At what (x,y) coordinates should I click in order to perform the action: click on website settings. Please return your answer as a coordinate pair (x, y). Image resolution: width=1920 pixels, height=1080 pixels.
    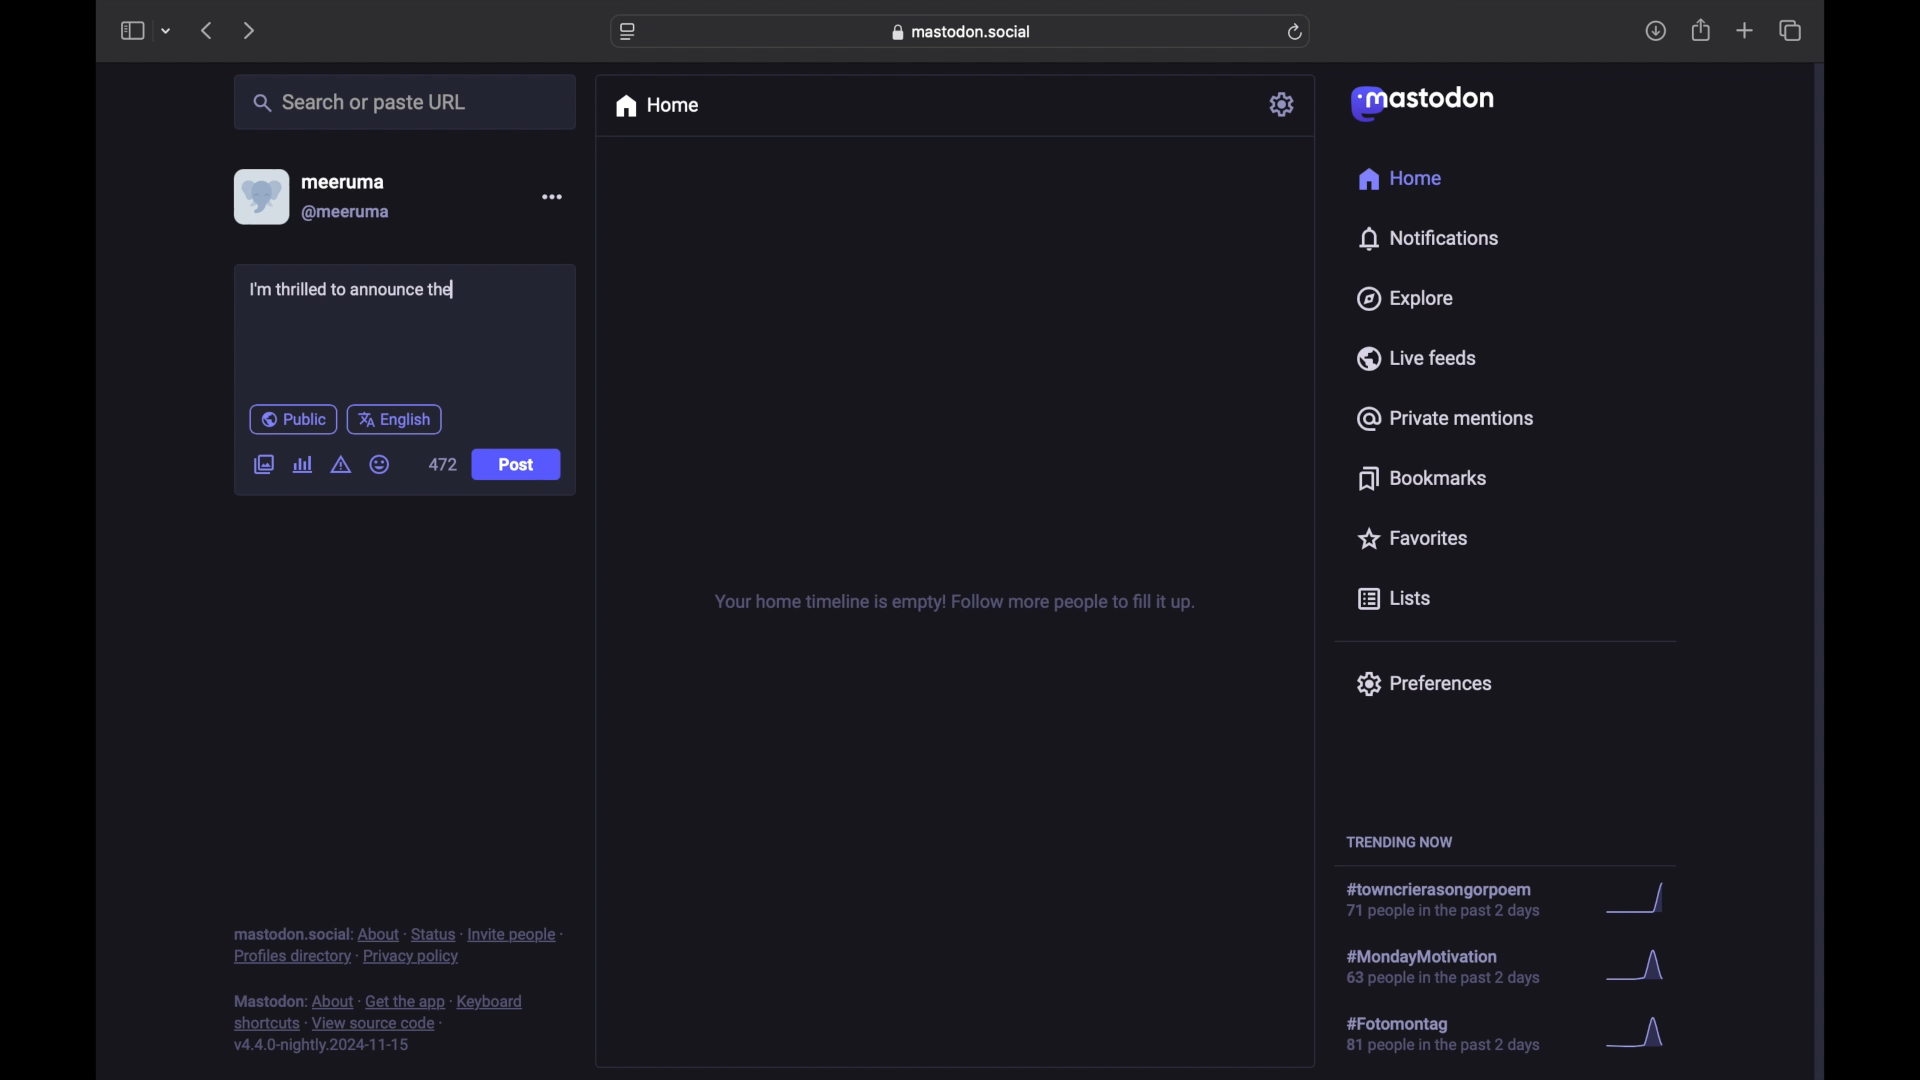
    Looking at the image, I should click on (628, 33).